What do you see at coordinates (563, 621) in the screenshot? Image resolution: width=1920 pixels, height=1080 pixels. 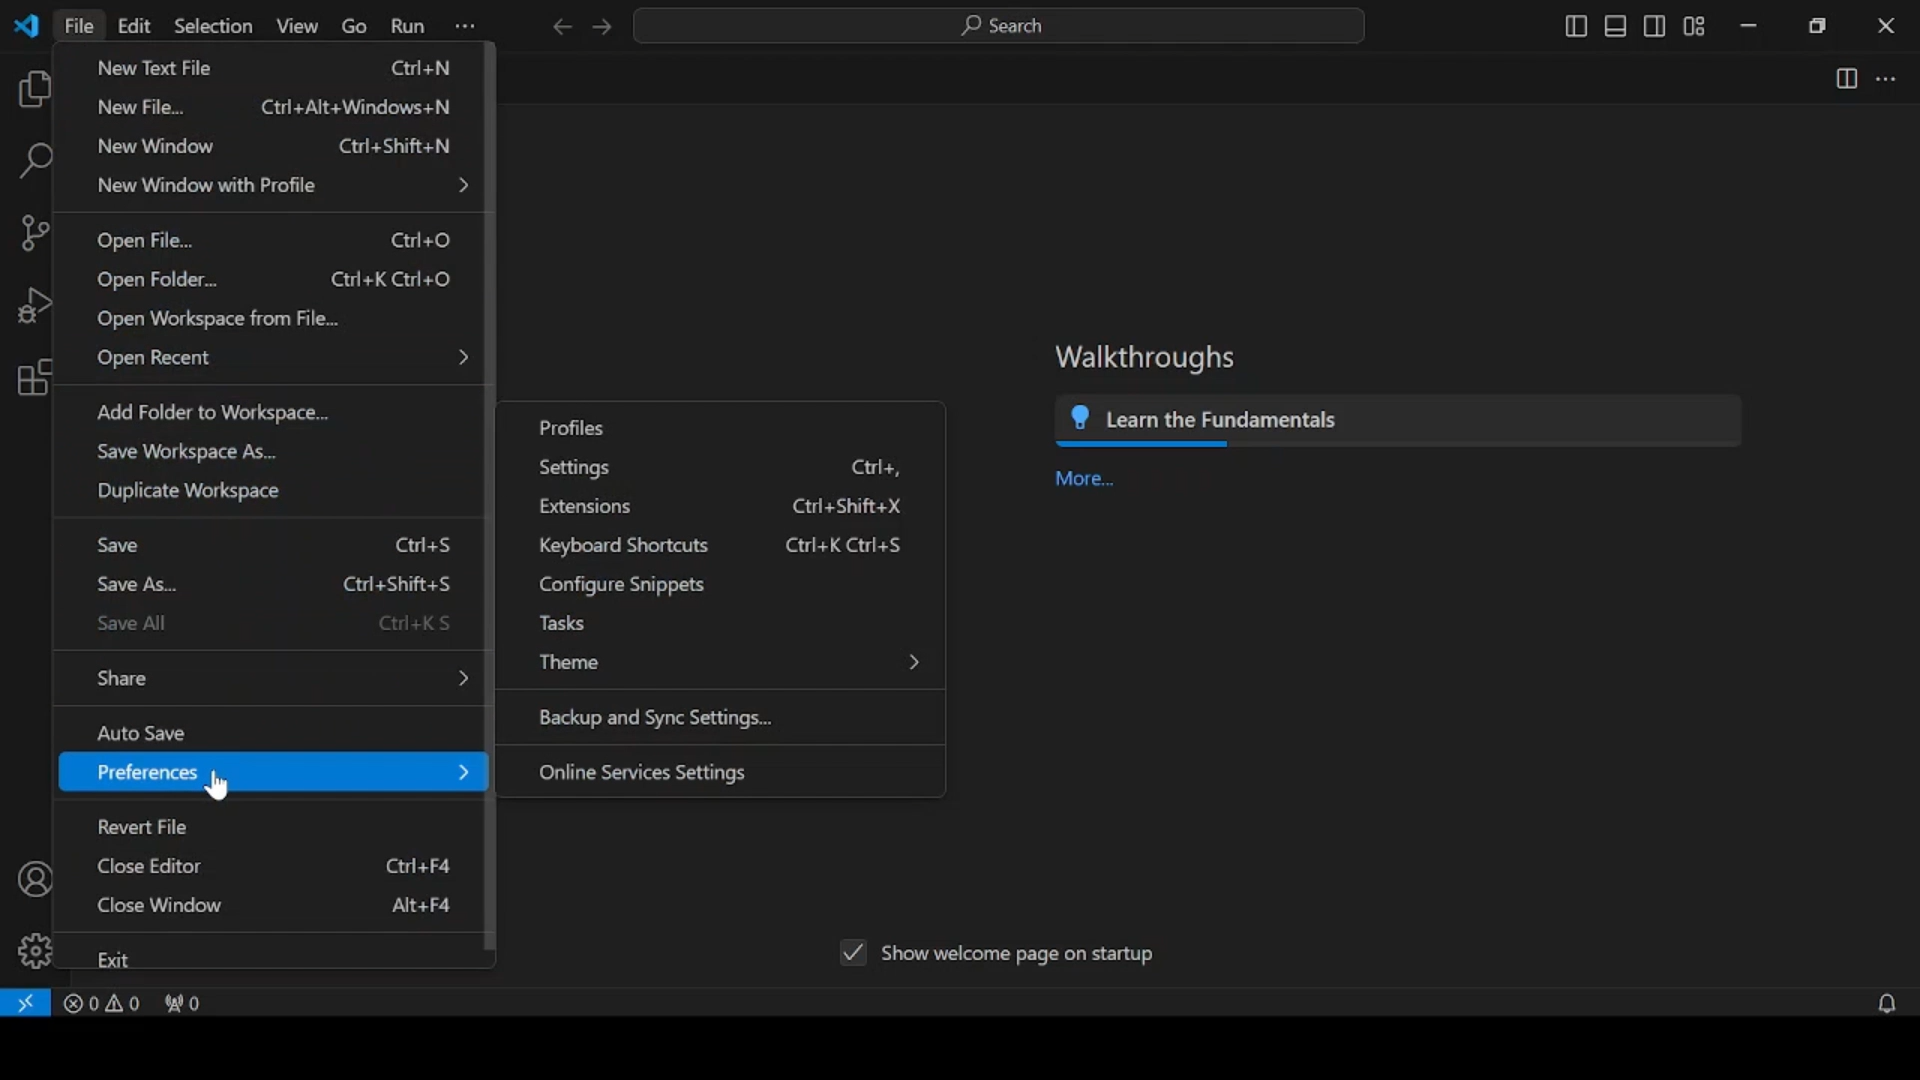 I see `tasks` at bounding box center [563, 621].